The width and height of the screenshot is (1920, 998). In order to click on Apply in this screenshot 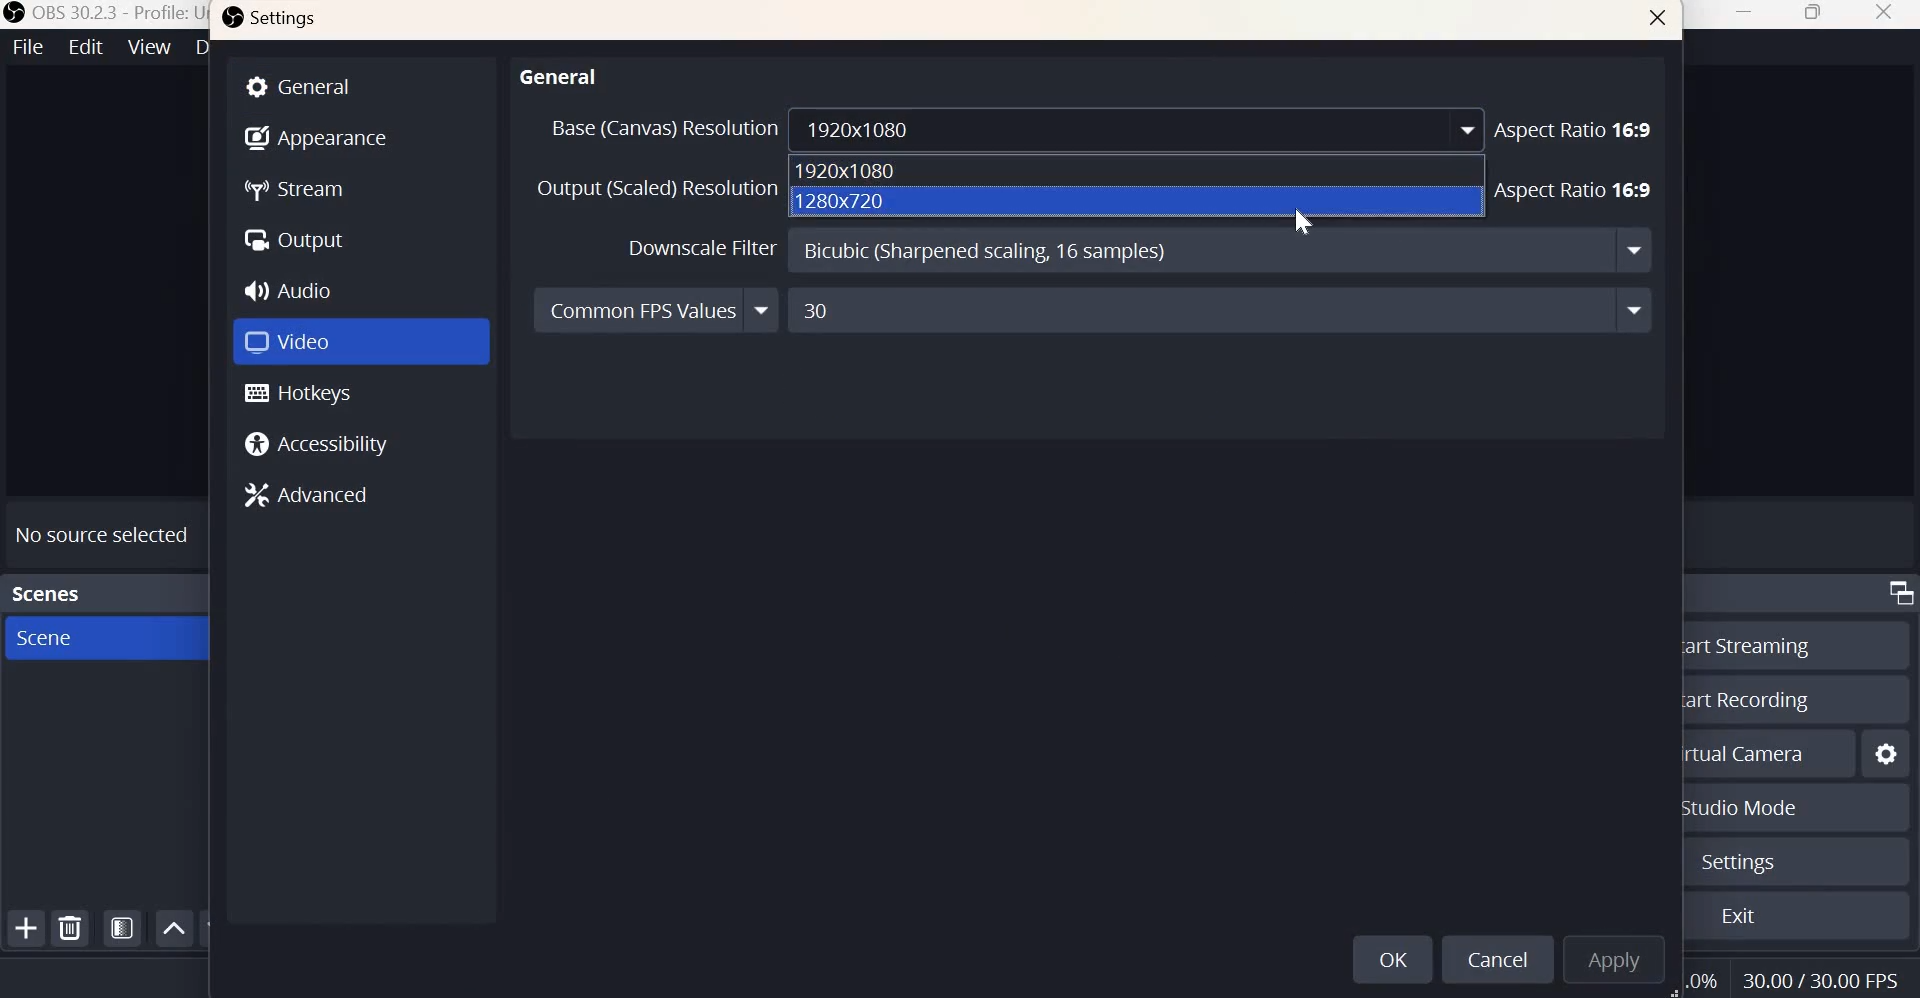, I will do `click(1614, 958)`.